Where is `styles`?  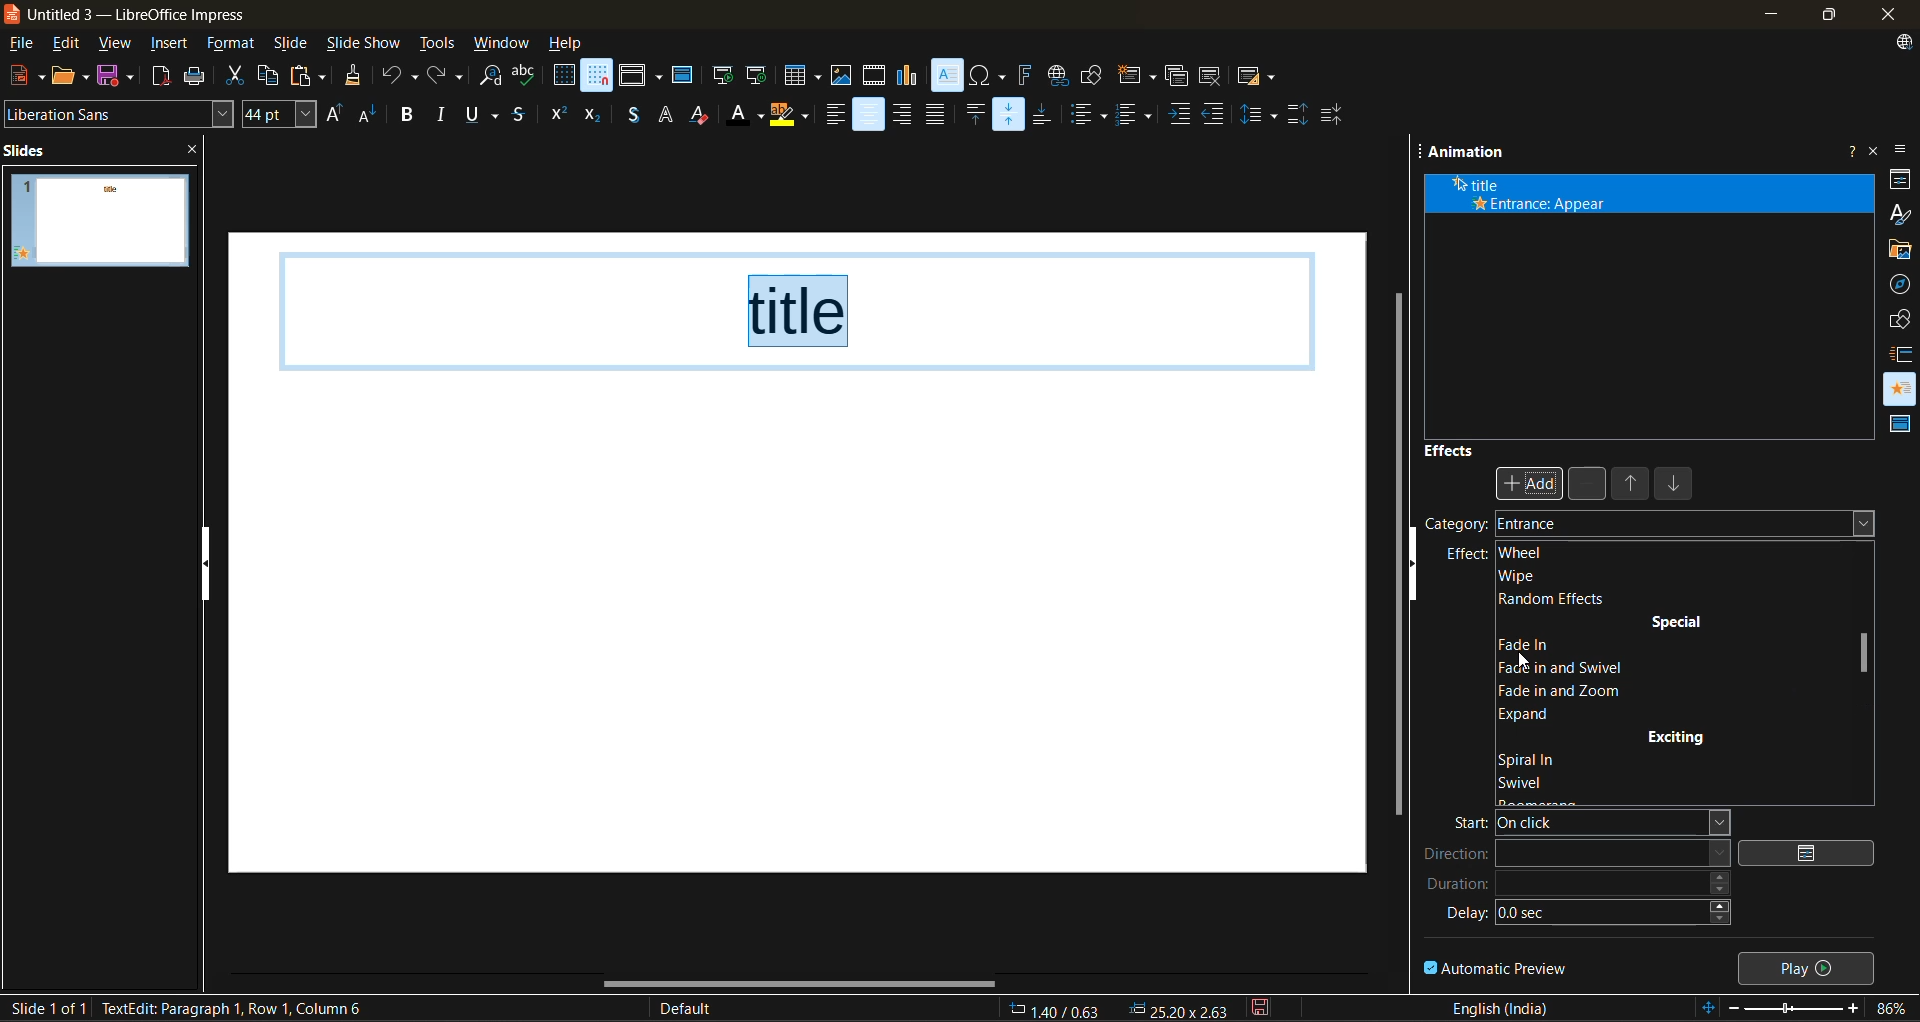
styles is located at coordinates (1901, 212).